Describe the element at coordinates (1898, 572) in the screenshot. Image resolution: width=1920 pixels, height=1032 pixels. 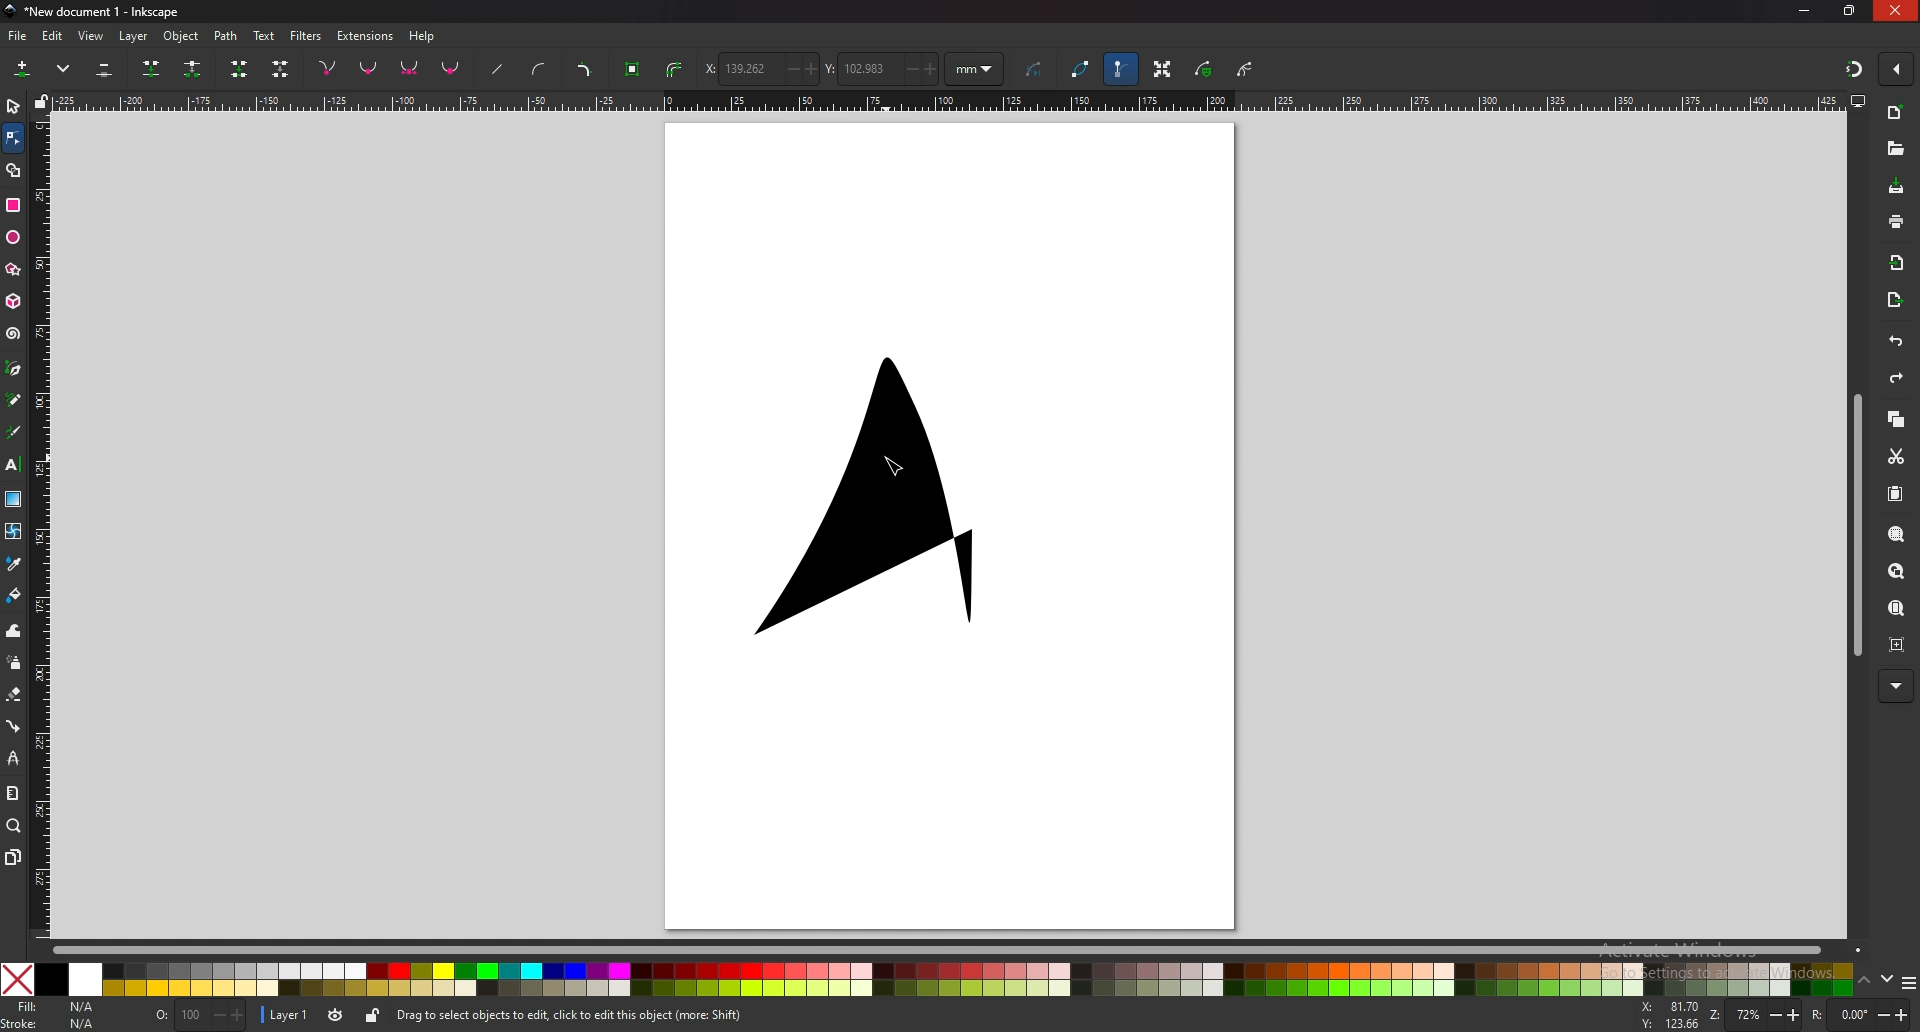
I see `zoom drawing` at that location.